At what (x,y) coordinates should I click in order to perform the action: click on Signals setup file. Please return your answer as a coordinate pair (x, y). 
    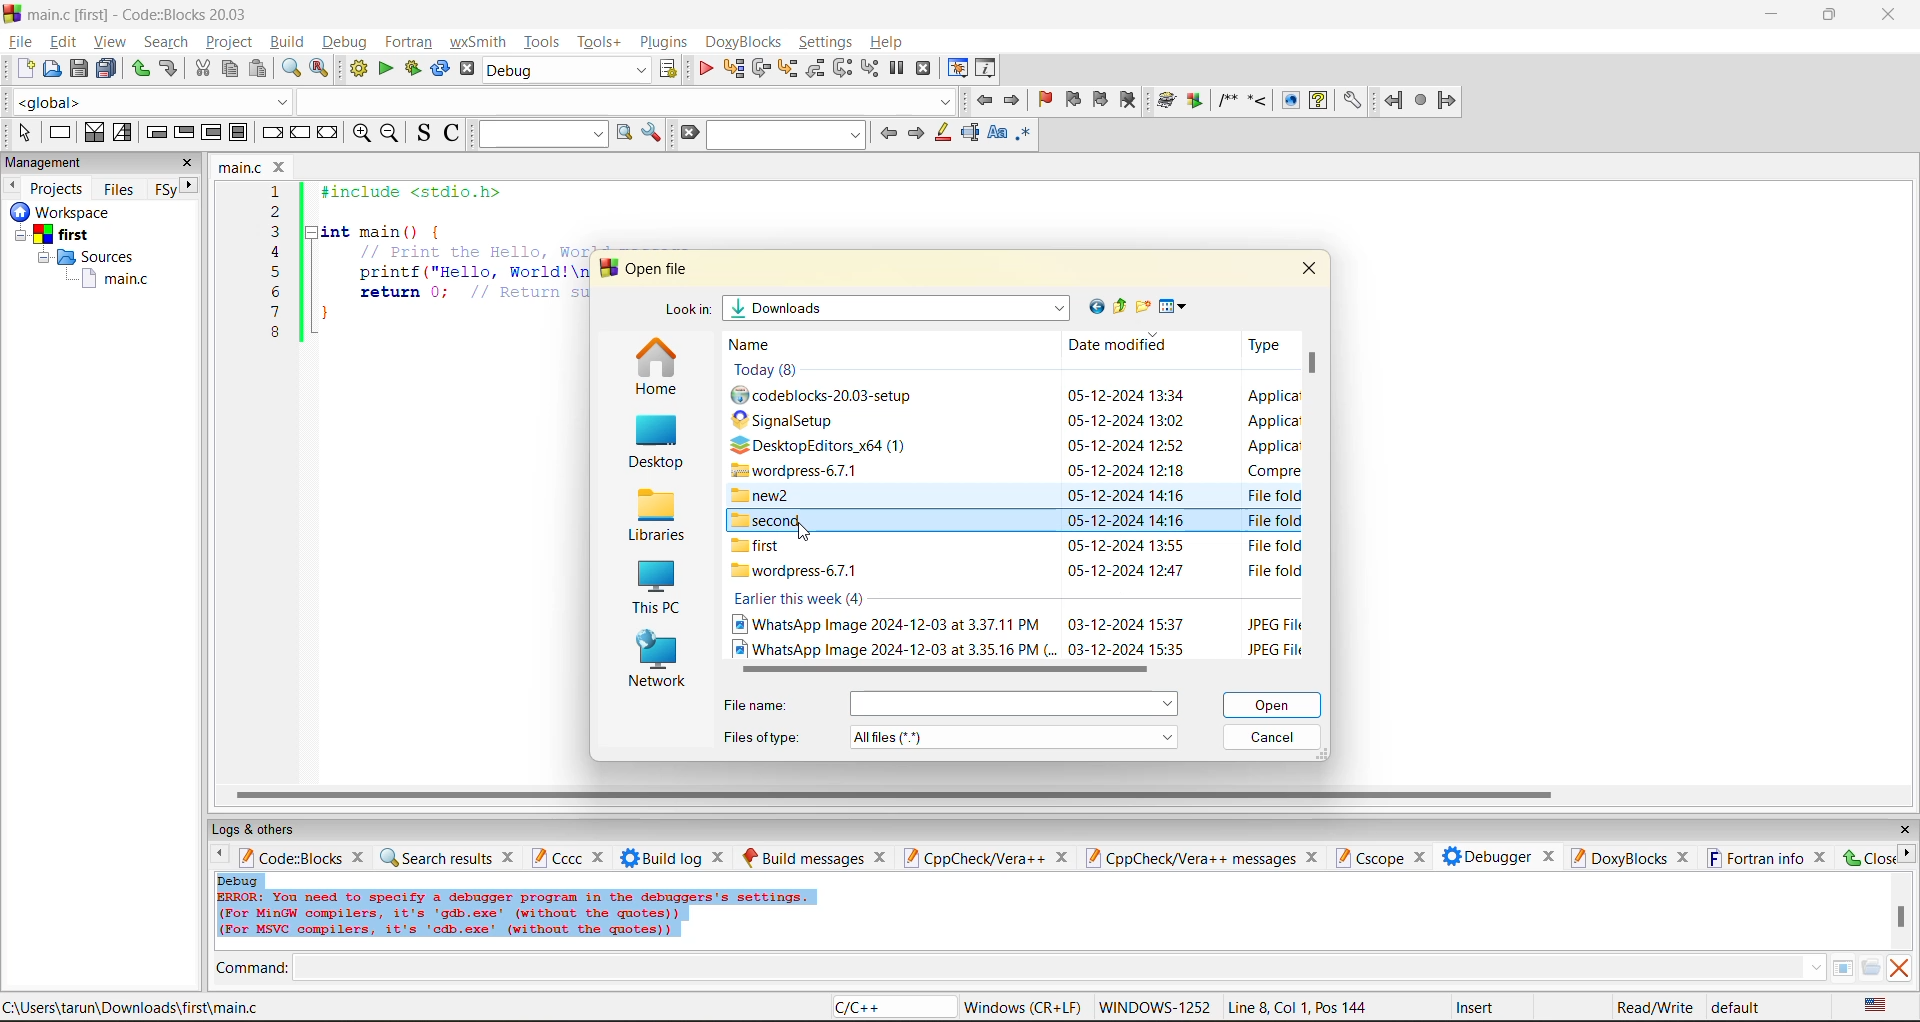
    Looking at the image, I should click on (794, 420).